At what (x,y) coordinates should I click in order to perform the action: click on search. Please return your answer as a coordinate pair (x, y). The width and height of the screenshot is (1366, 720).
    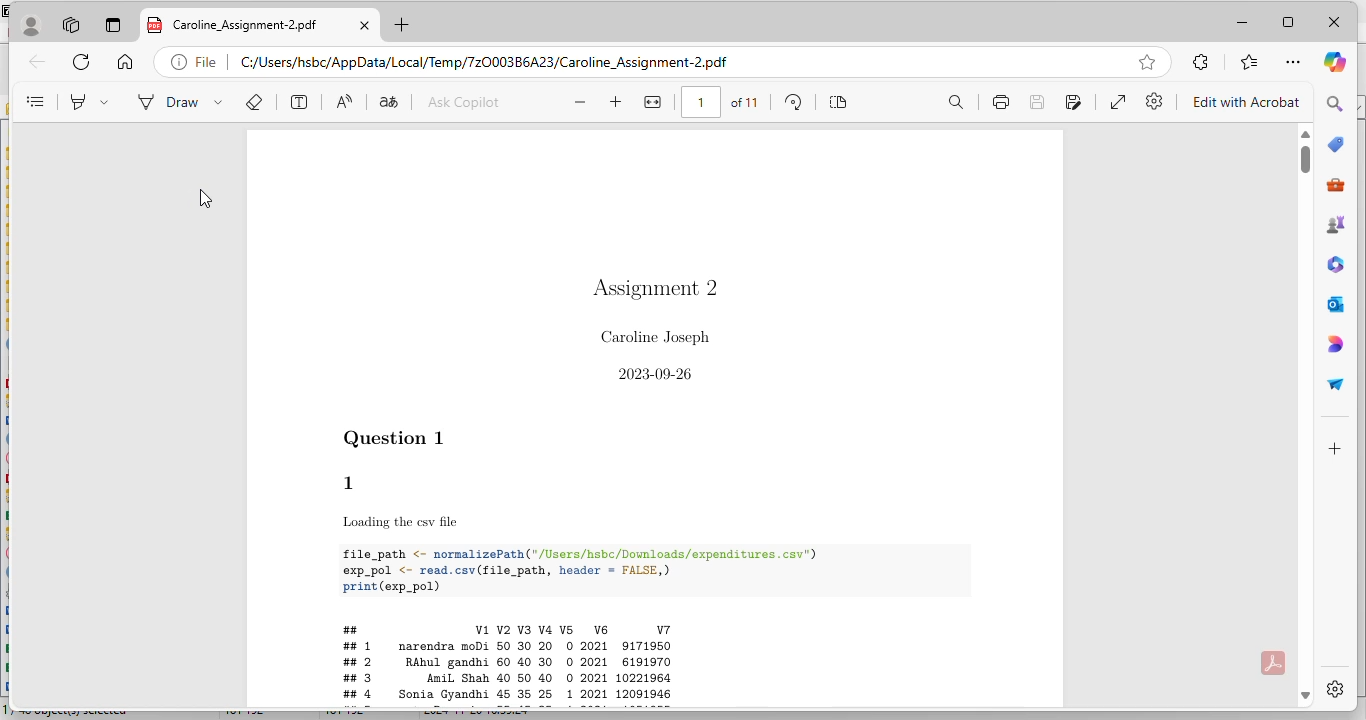
    Looking at the image, I should click on (1334, 102).